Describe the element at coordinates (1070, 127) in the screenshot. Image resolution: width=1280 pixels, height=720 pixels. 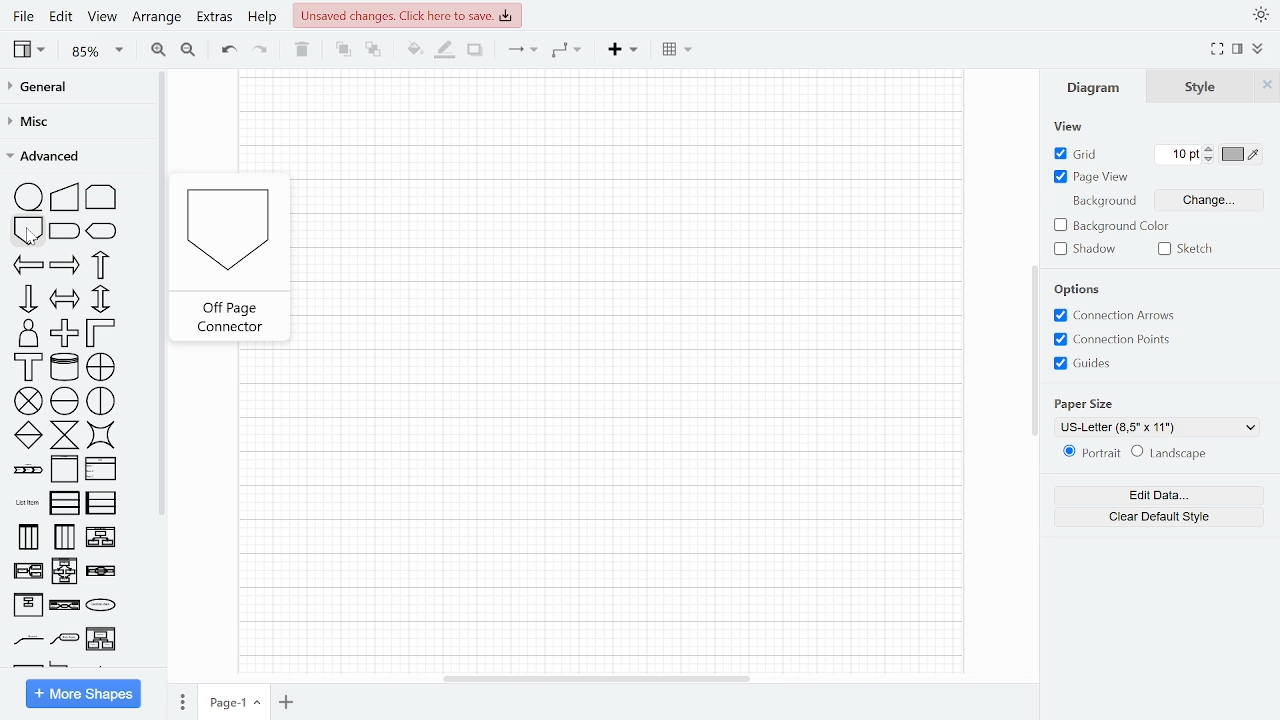
I see `view` at that location.